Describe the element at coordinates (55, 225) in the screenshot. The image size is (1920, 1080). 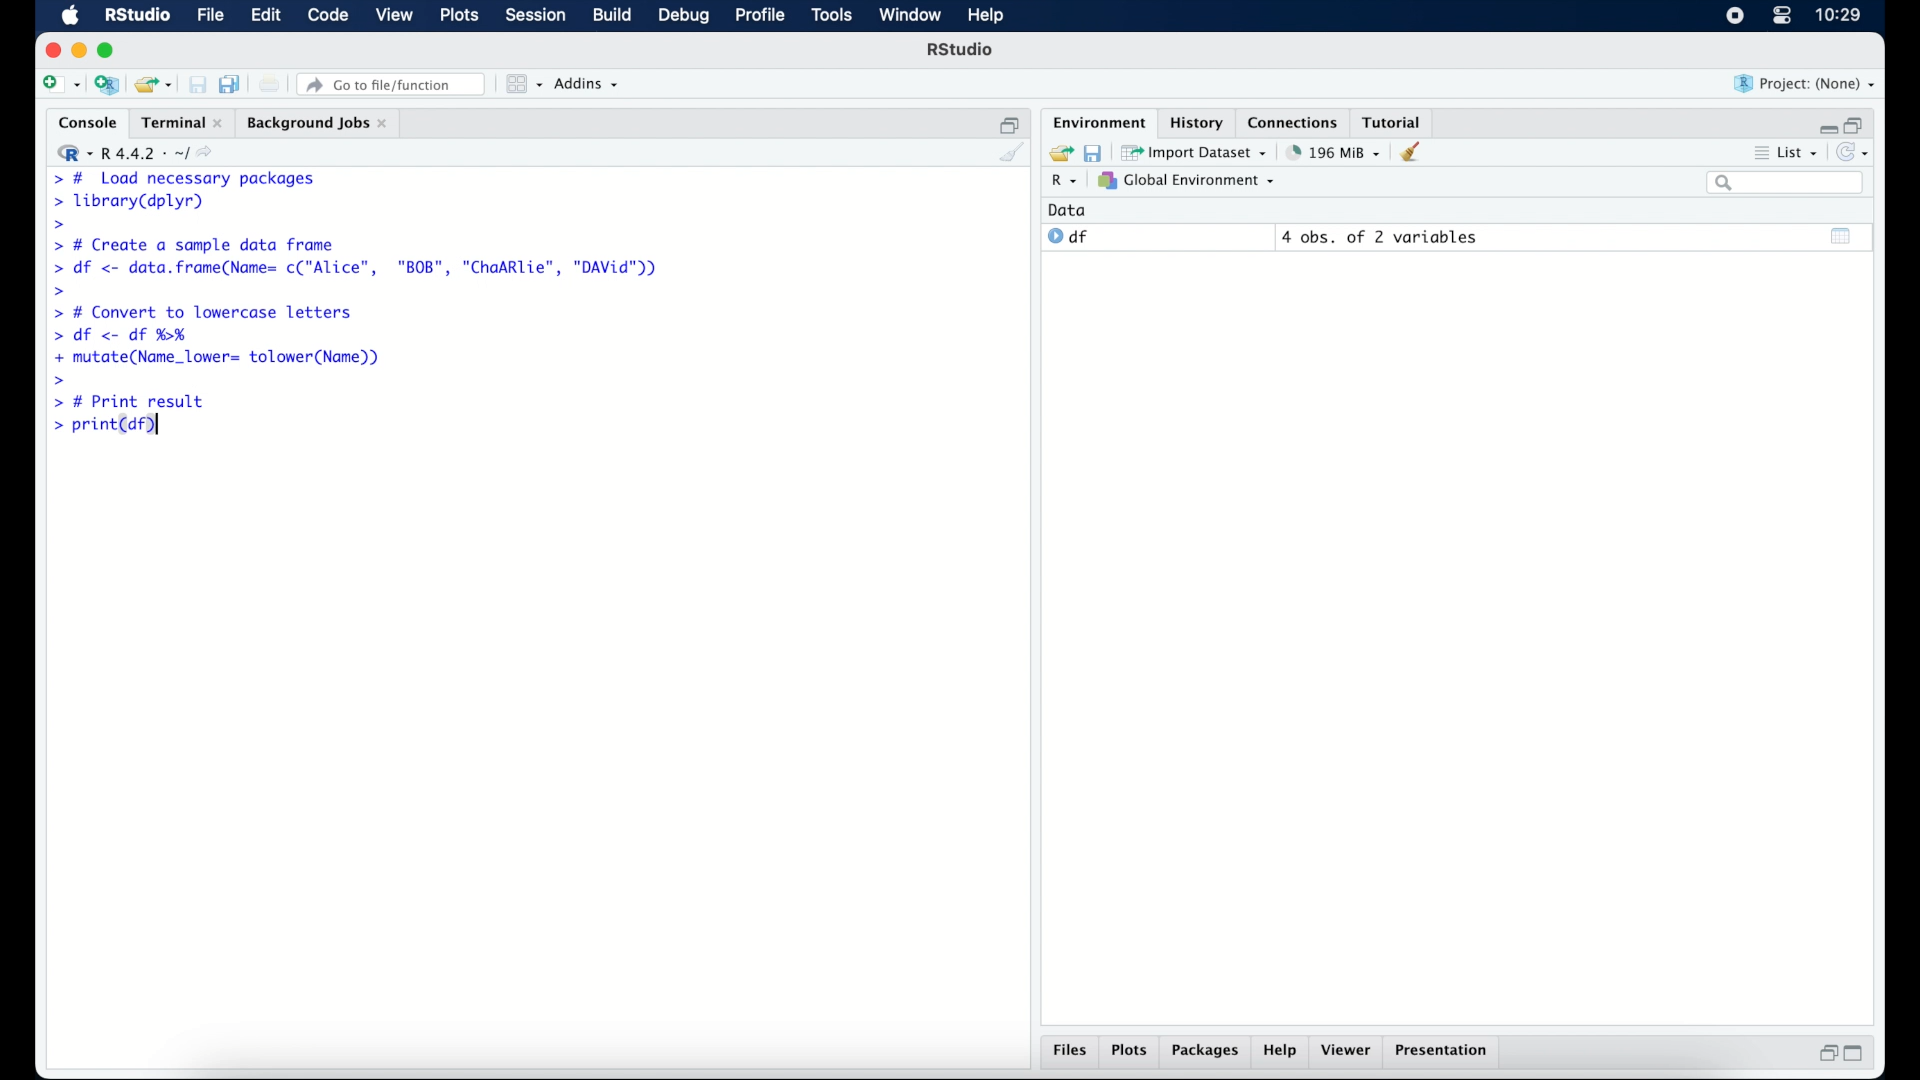
I see `command prompt` at that location.